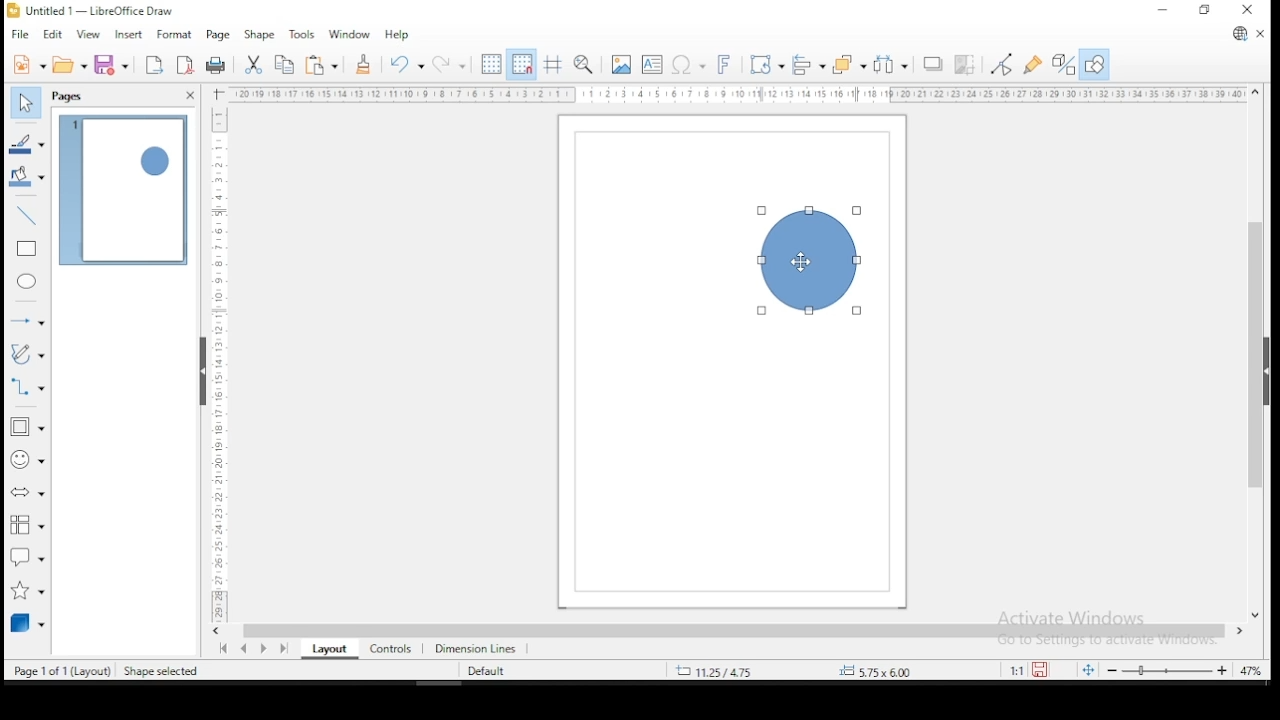  What do you see at coordinates (189, 96) in the screenshot?
I see `close deck` at bounding box center [189, 96].